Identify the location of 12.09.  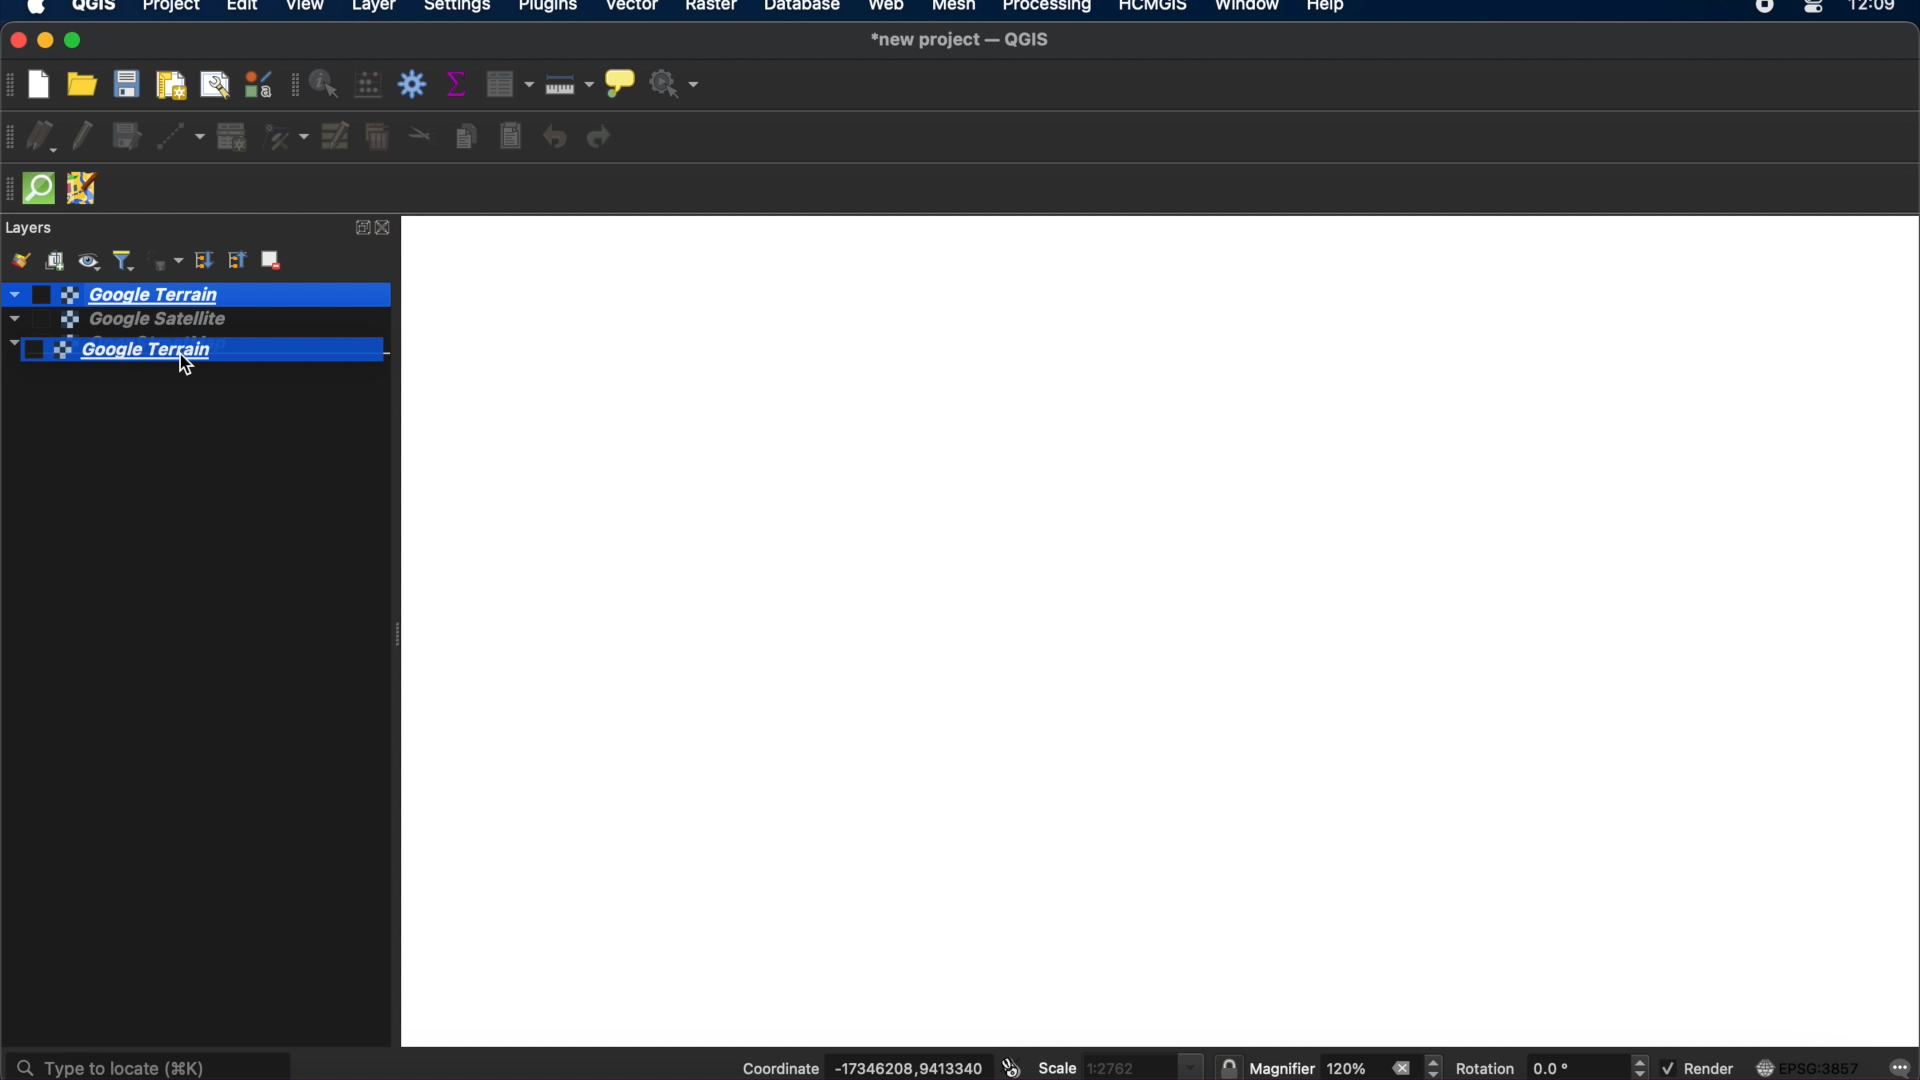
(1880, 8).